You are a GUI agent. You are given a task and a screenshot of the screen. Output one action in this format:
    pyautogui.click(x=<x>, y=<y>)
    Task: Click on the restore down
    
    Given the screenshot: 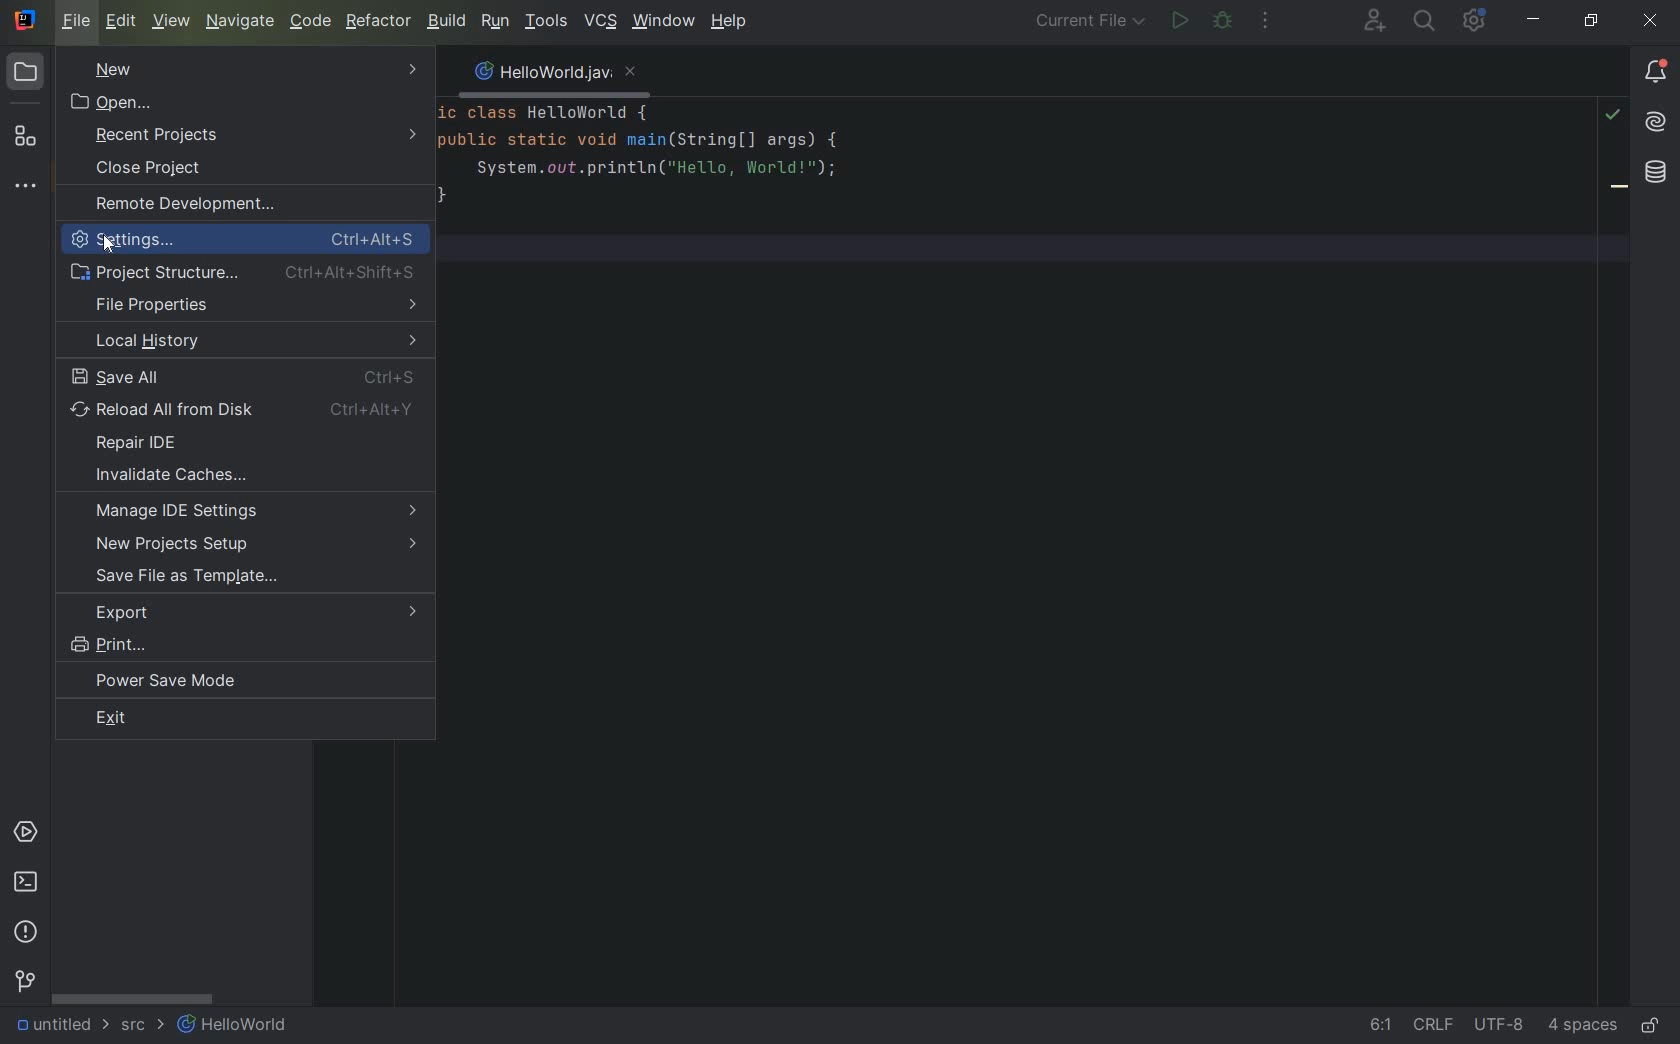 What is the action you would take?
    pyautogui.click(x=1592, y=22)
    